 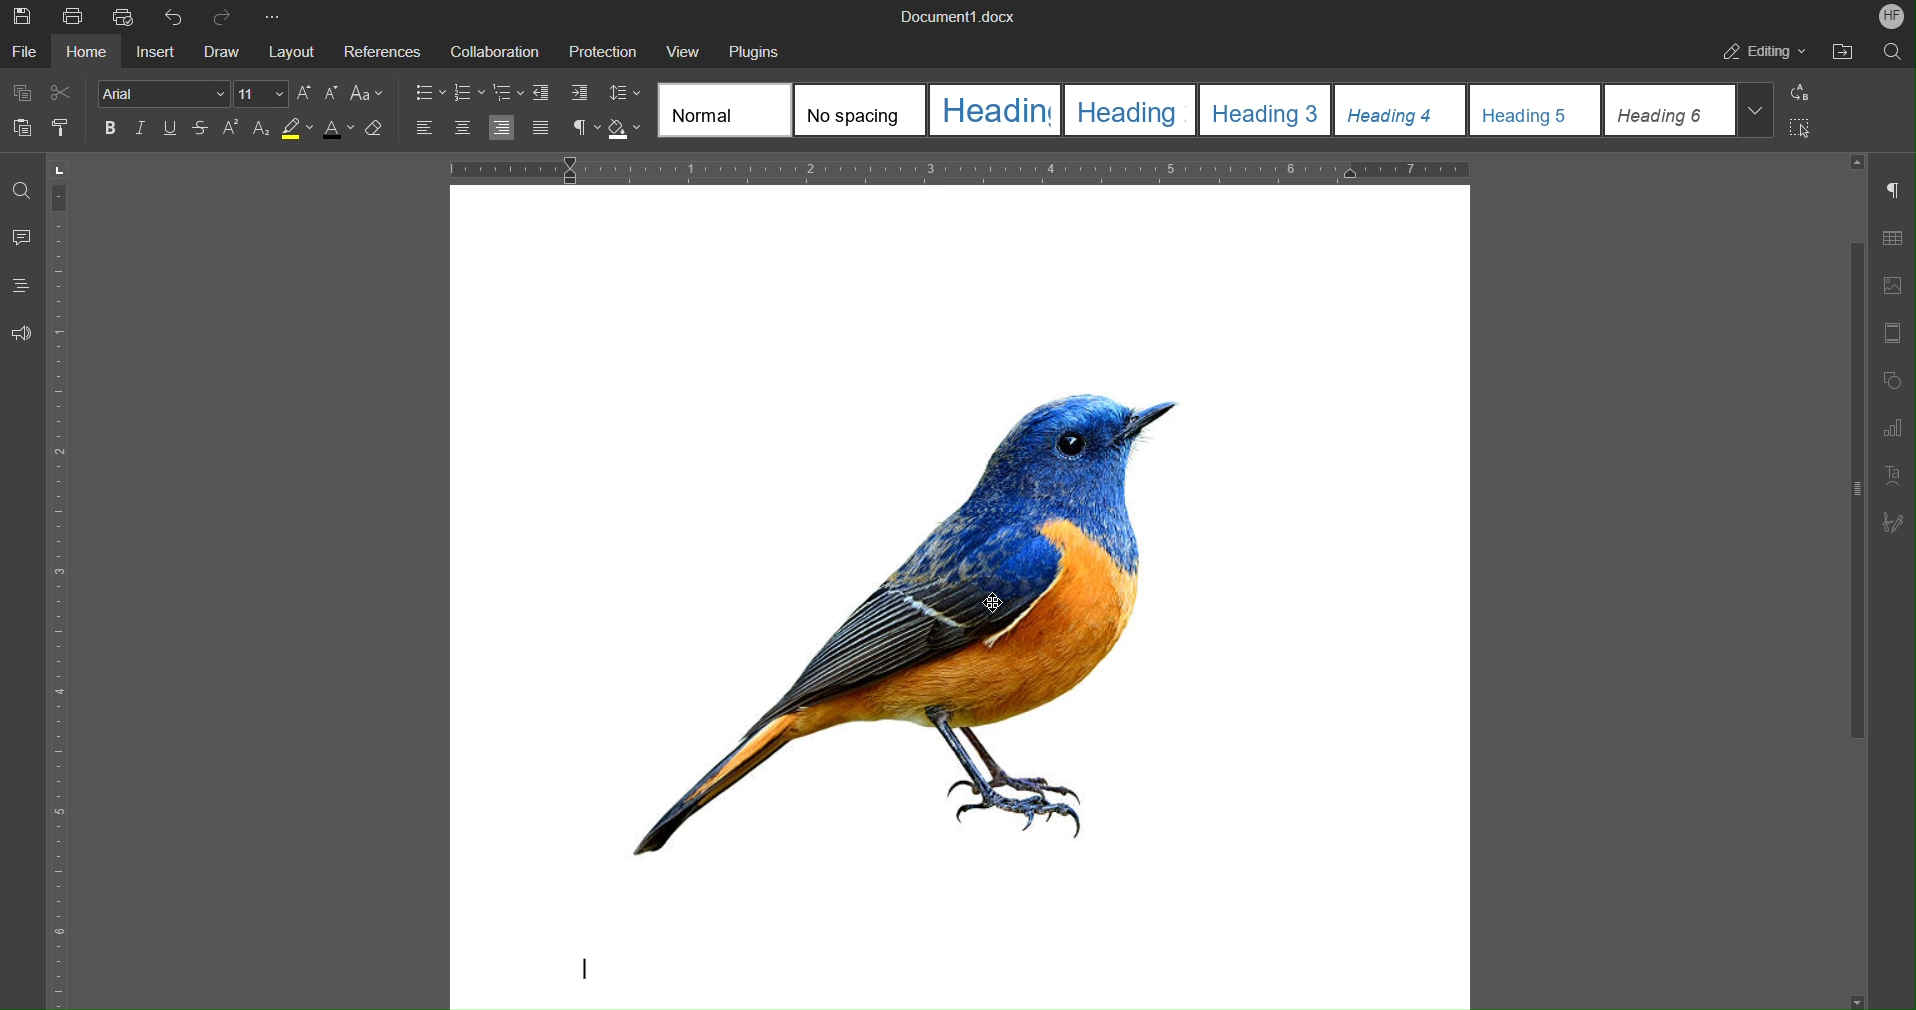 I want to click on Justify, so click(x=540, y=127).